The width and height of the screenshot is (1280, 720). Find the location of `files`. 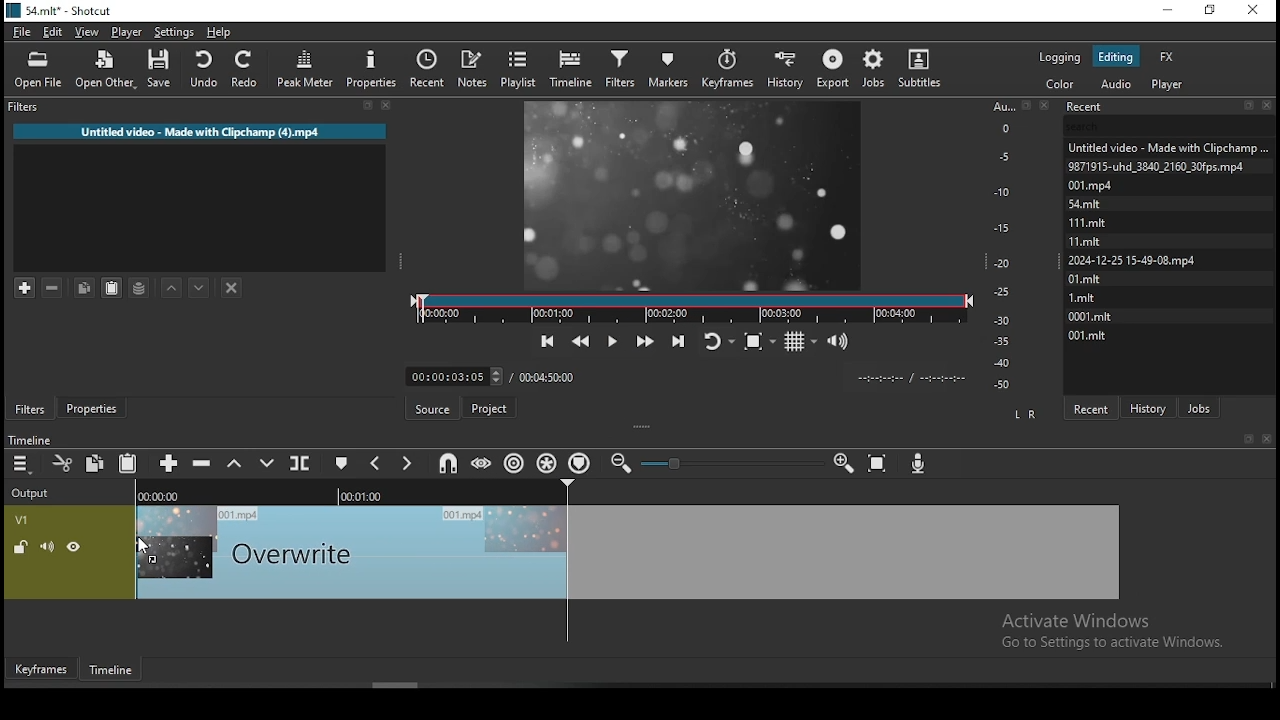

files is located at coordinates (1085, 203).